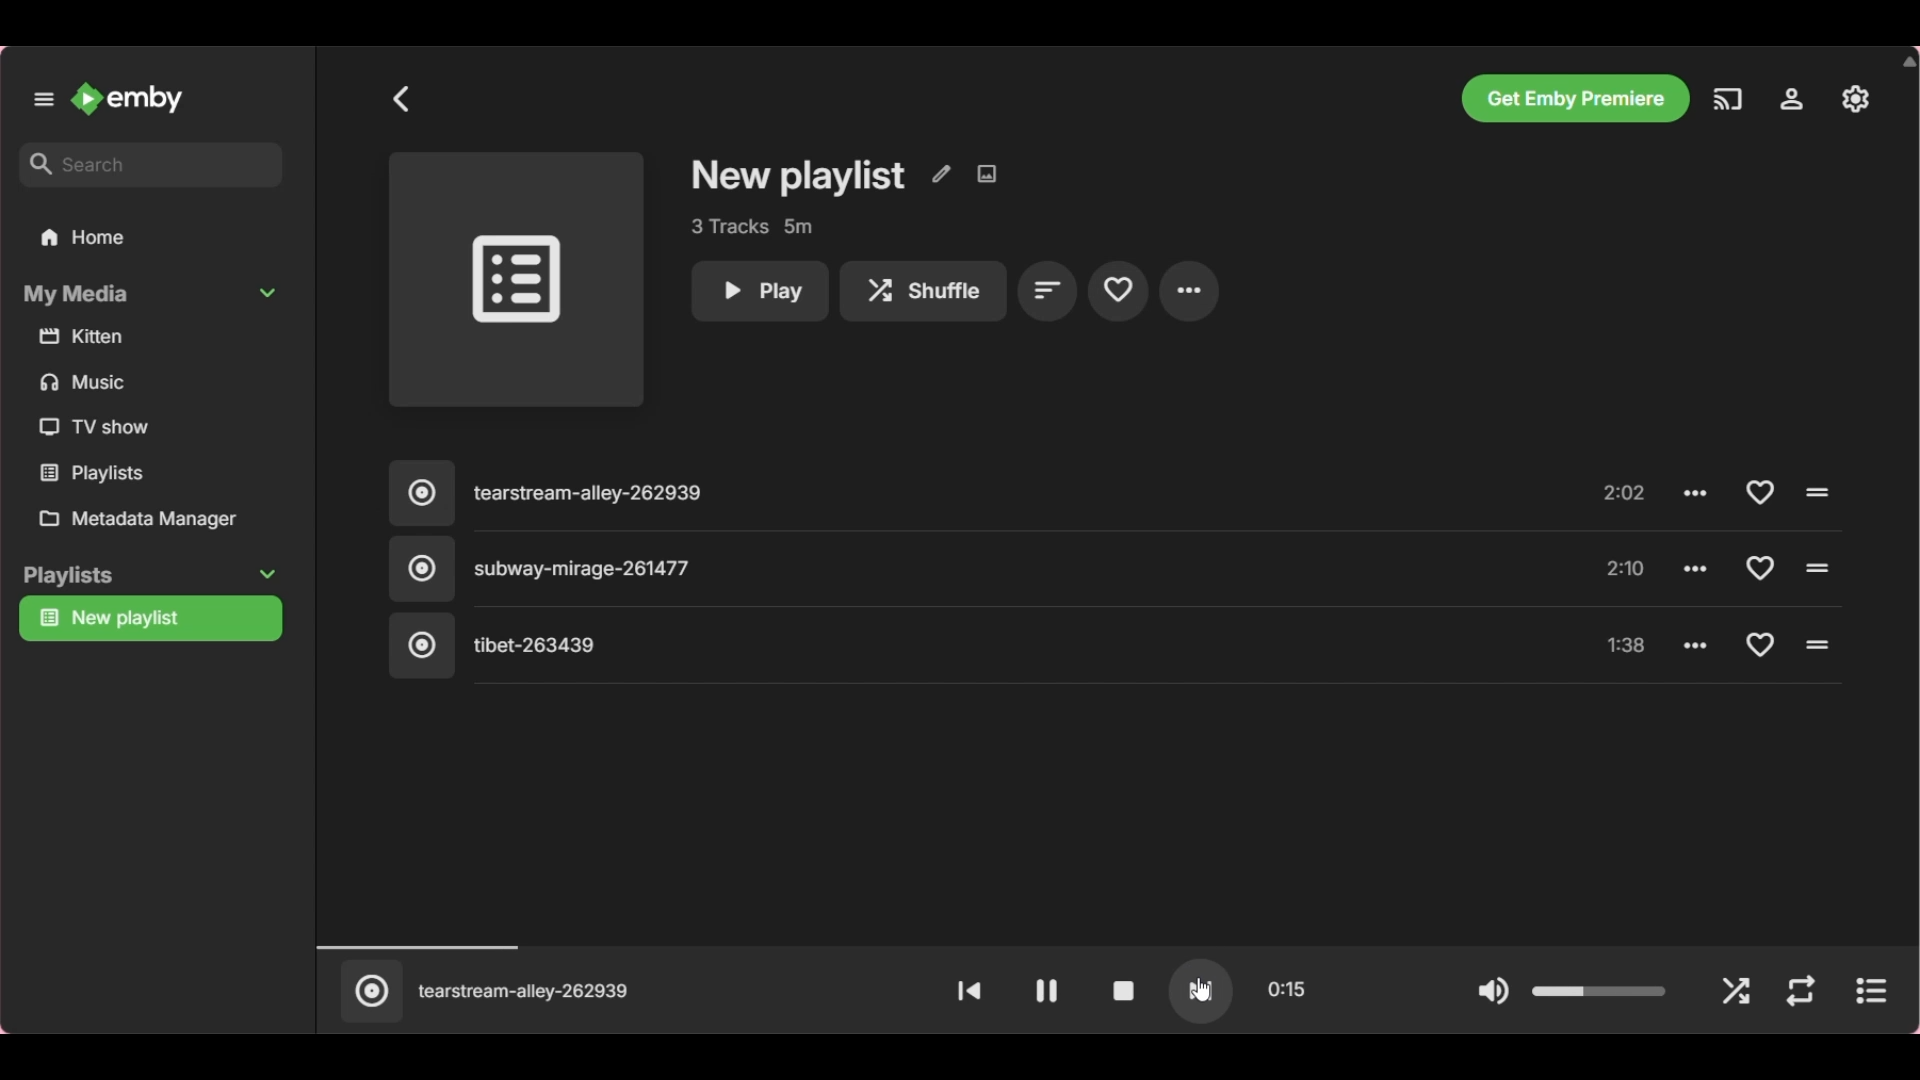  What do you see at coordinates (367, 999) in the screenshot?
I see `Click to play current song in separate window` at bounding box center [367, 999].